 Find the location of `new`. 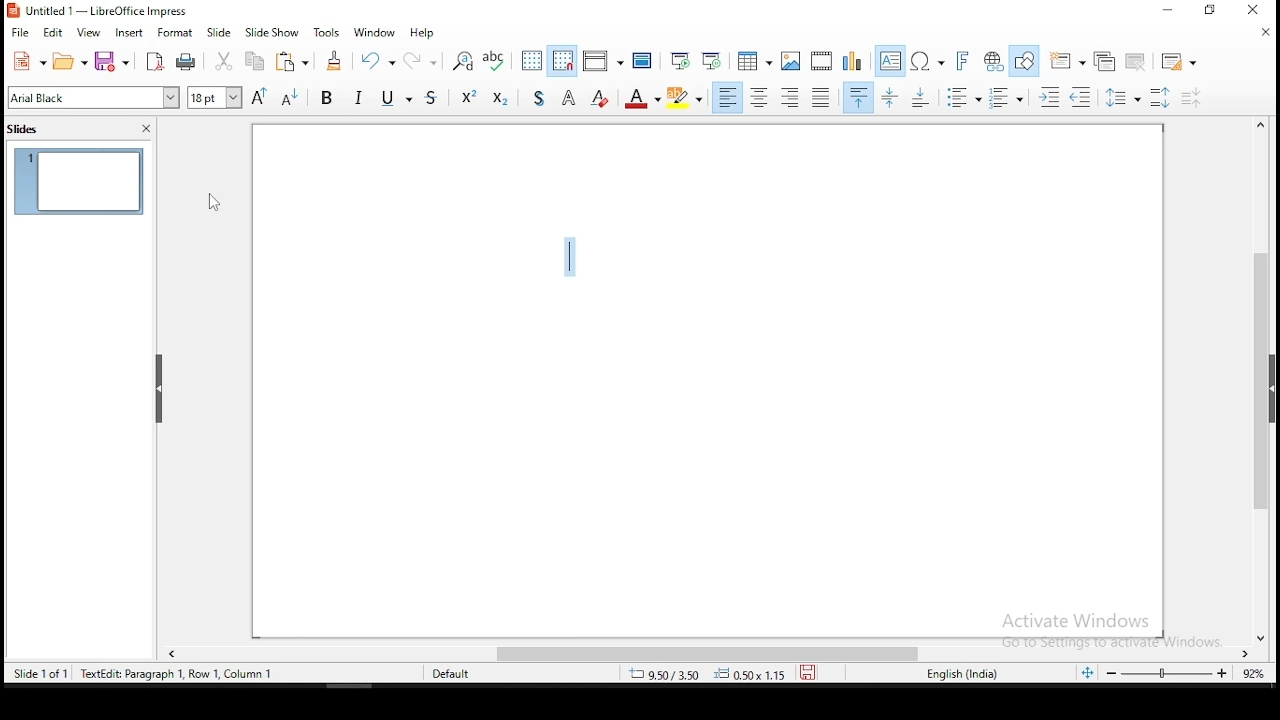

new is located at coordinates (28, 61).